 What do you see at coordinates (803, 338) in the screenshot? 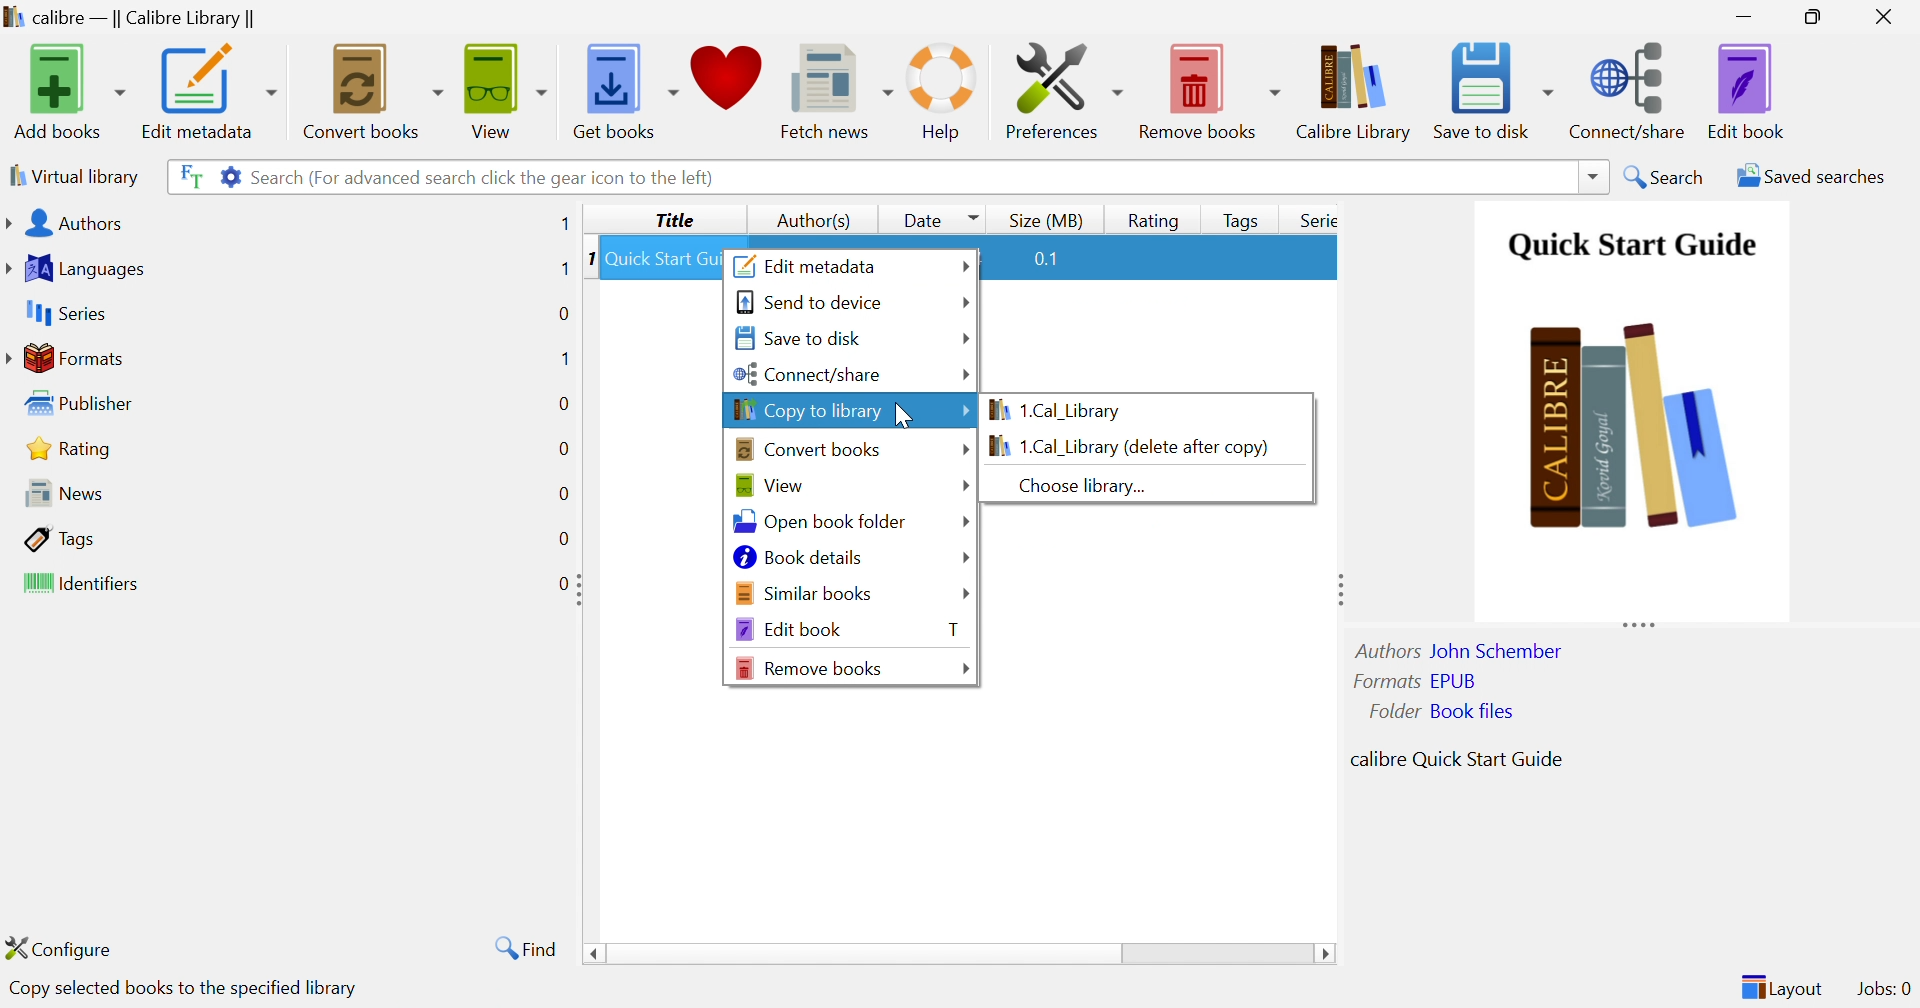
I see `Save to disk` at bounding box center [803, 338].